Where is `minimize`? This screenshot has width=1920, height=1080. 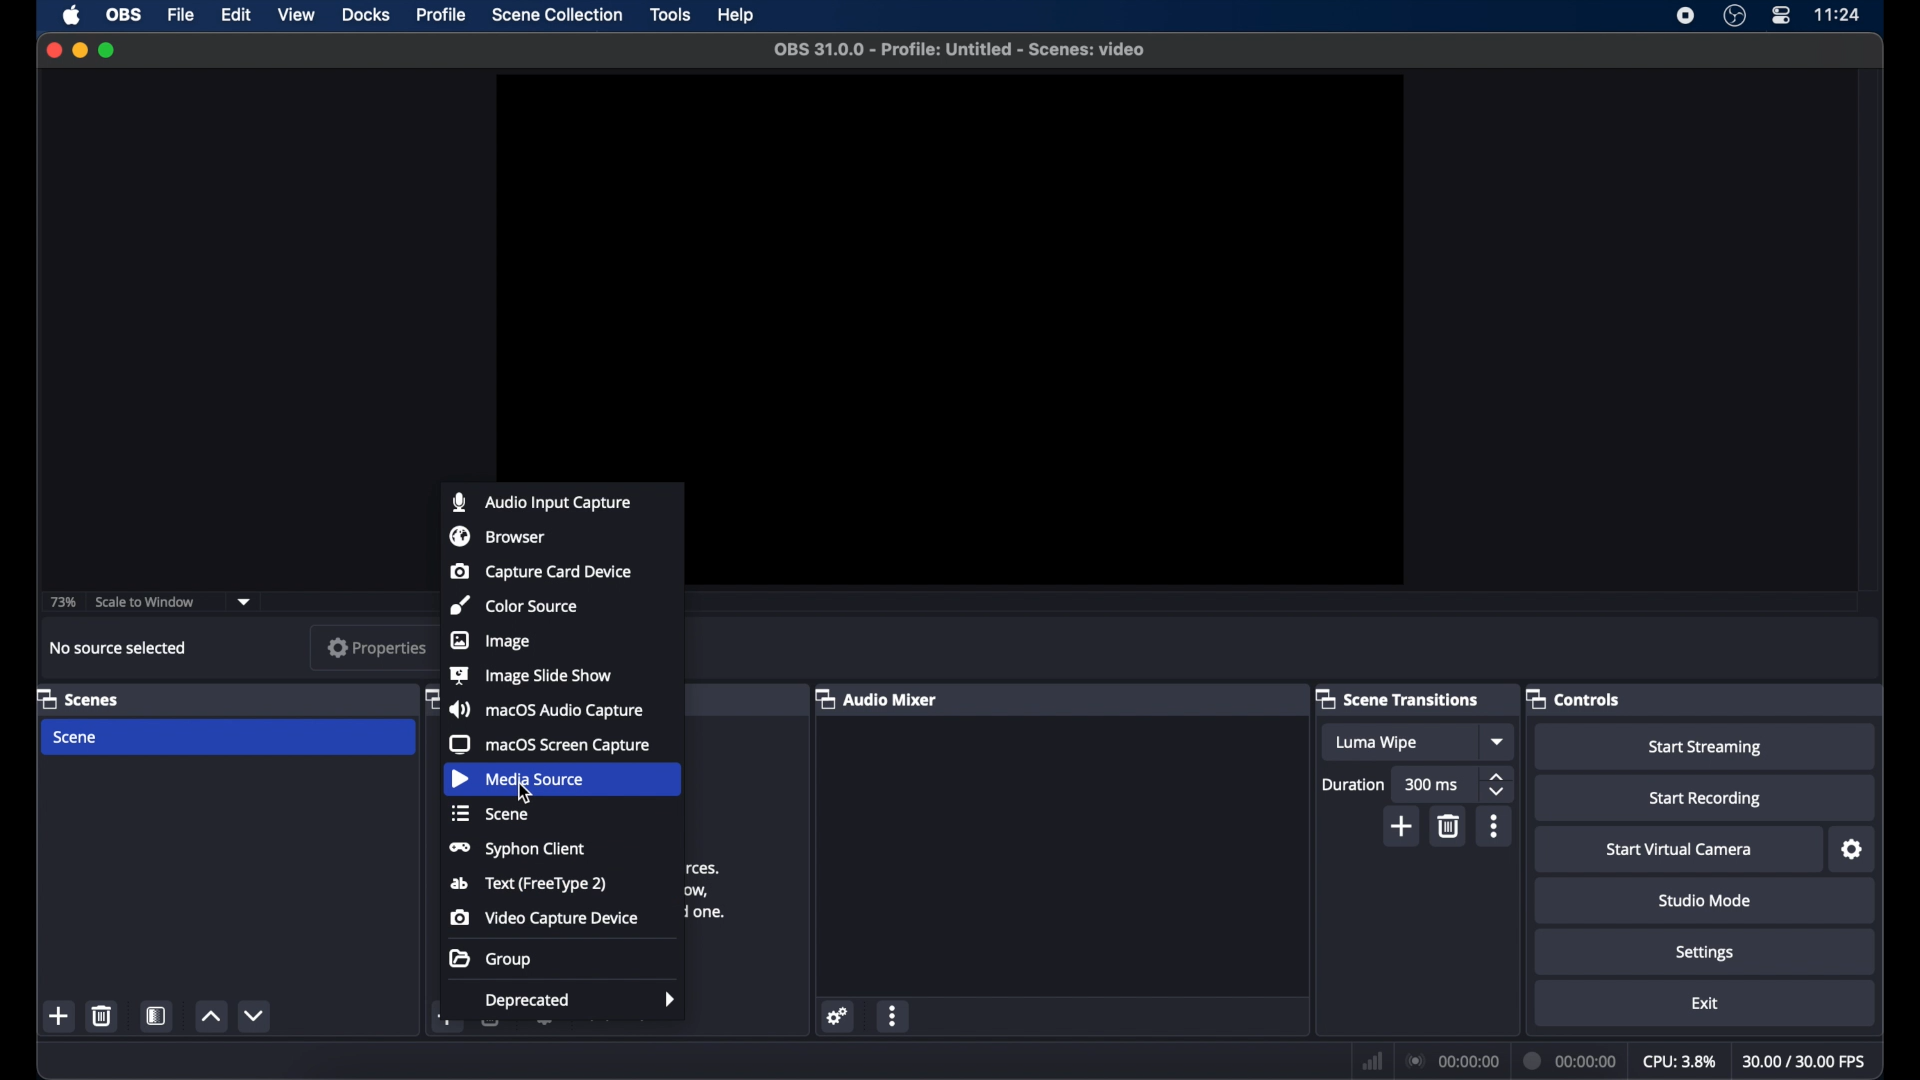
minimize is located at coordinates (79, 50).